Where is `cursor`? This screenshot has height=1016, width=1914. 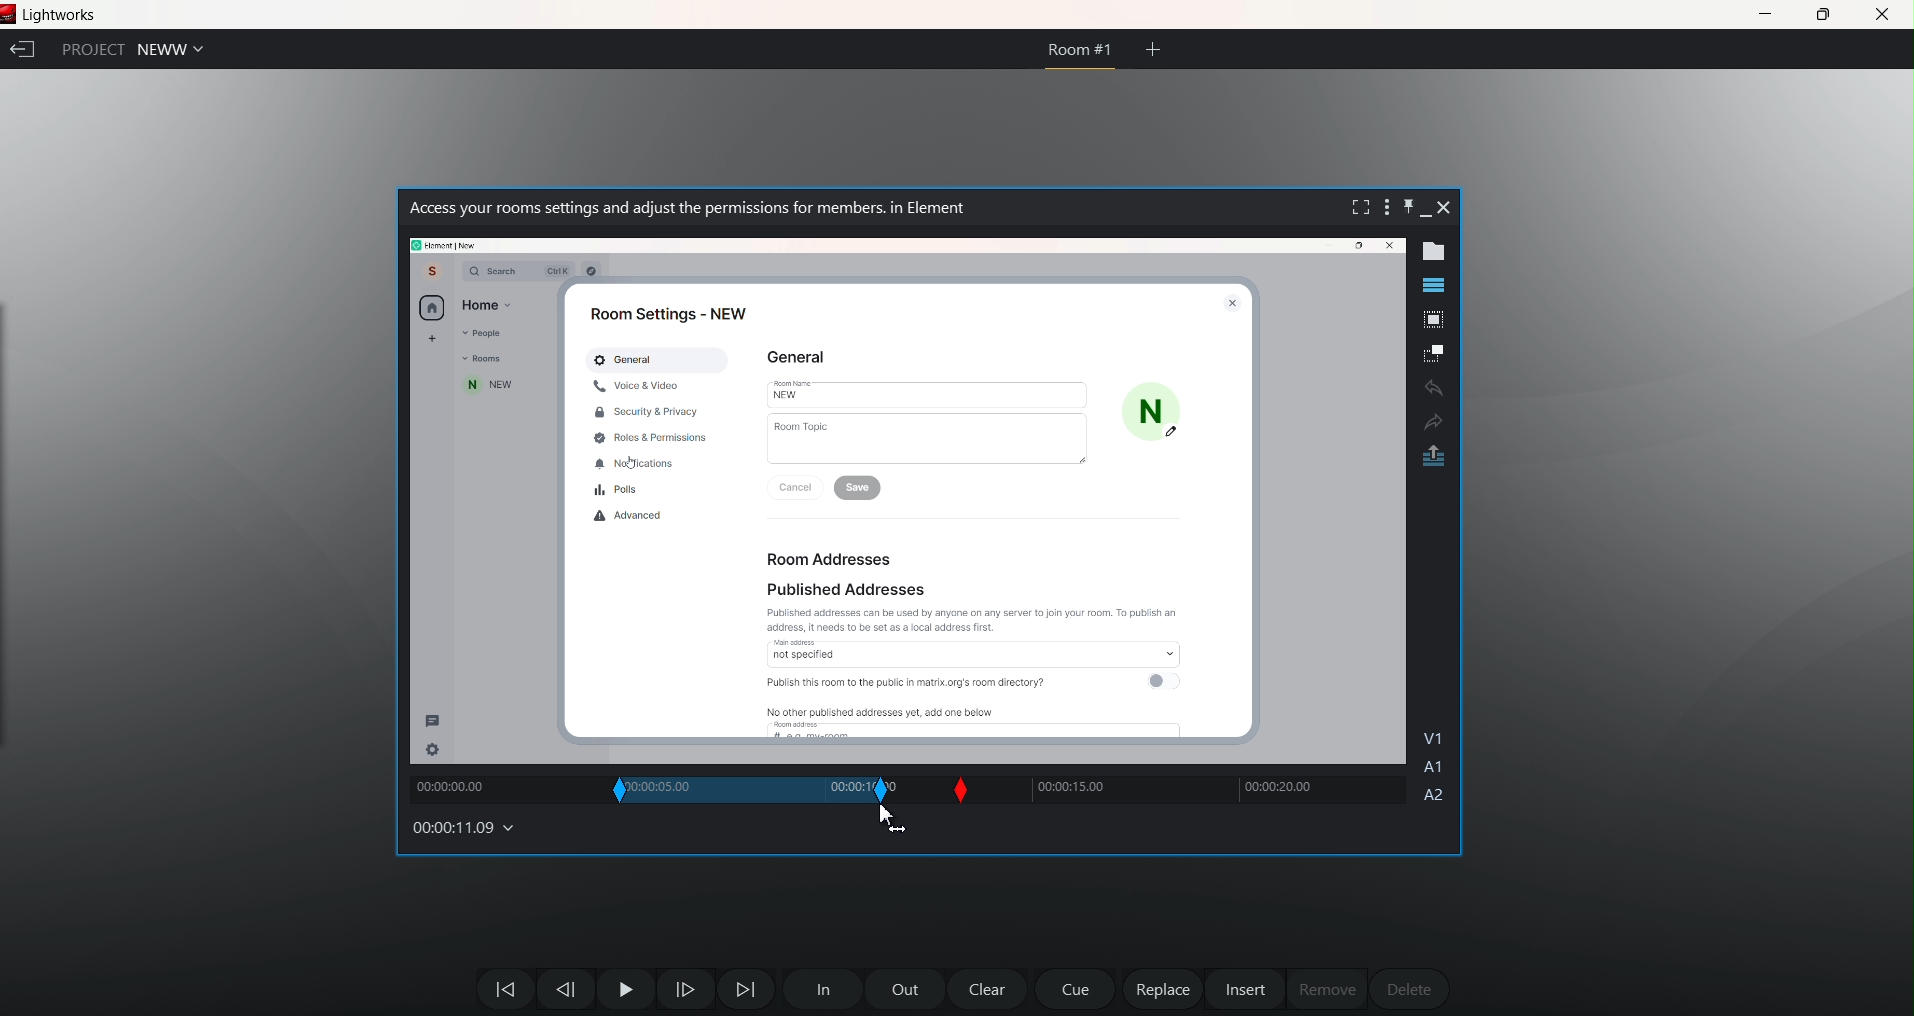 cursor is located at coordinates (888, 819).